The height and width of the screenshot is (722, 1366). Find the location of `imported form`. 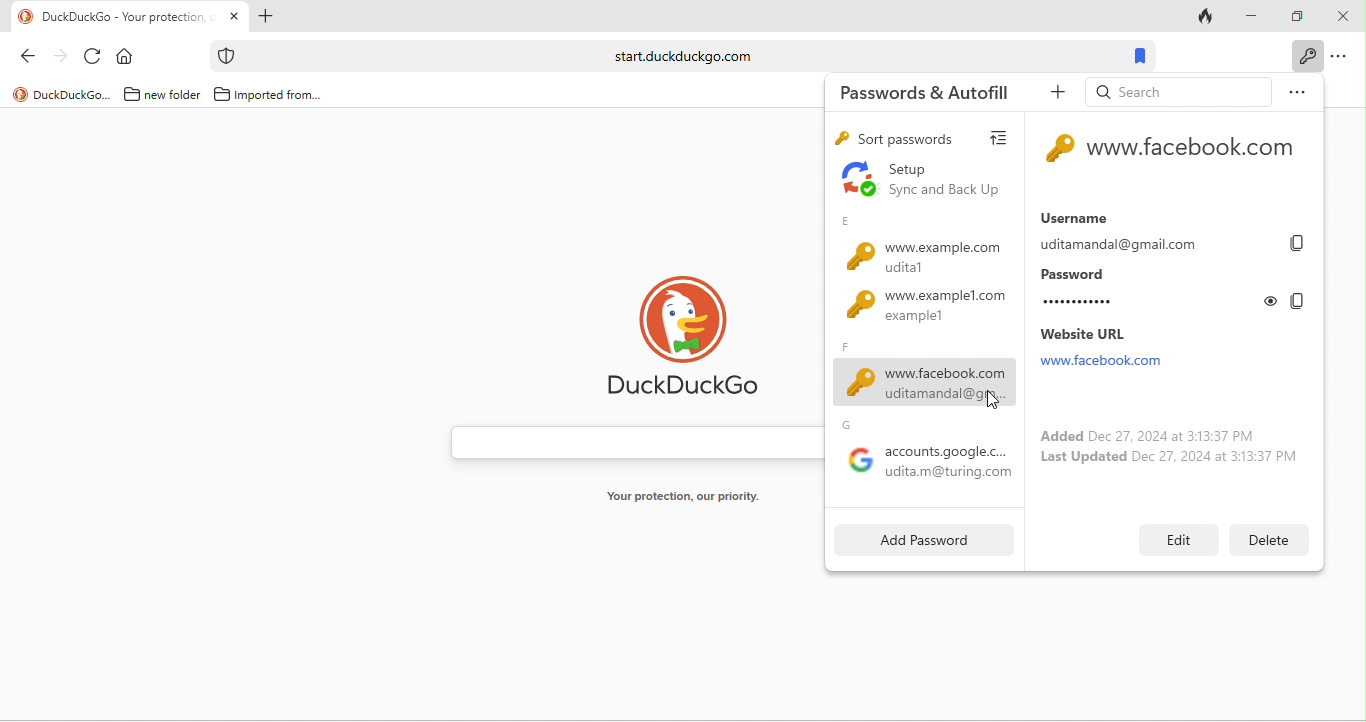

imported form is located at coordinates (270, 95).